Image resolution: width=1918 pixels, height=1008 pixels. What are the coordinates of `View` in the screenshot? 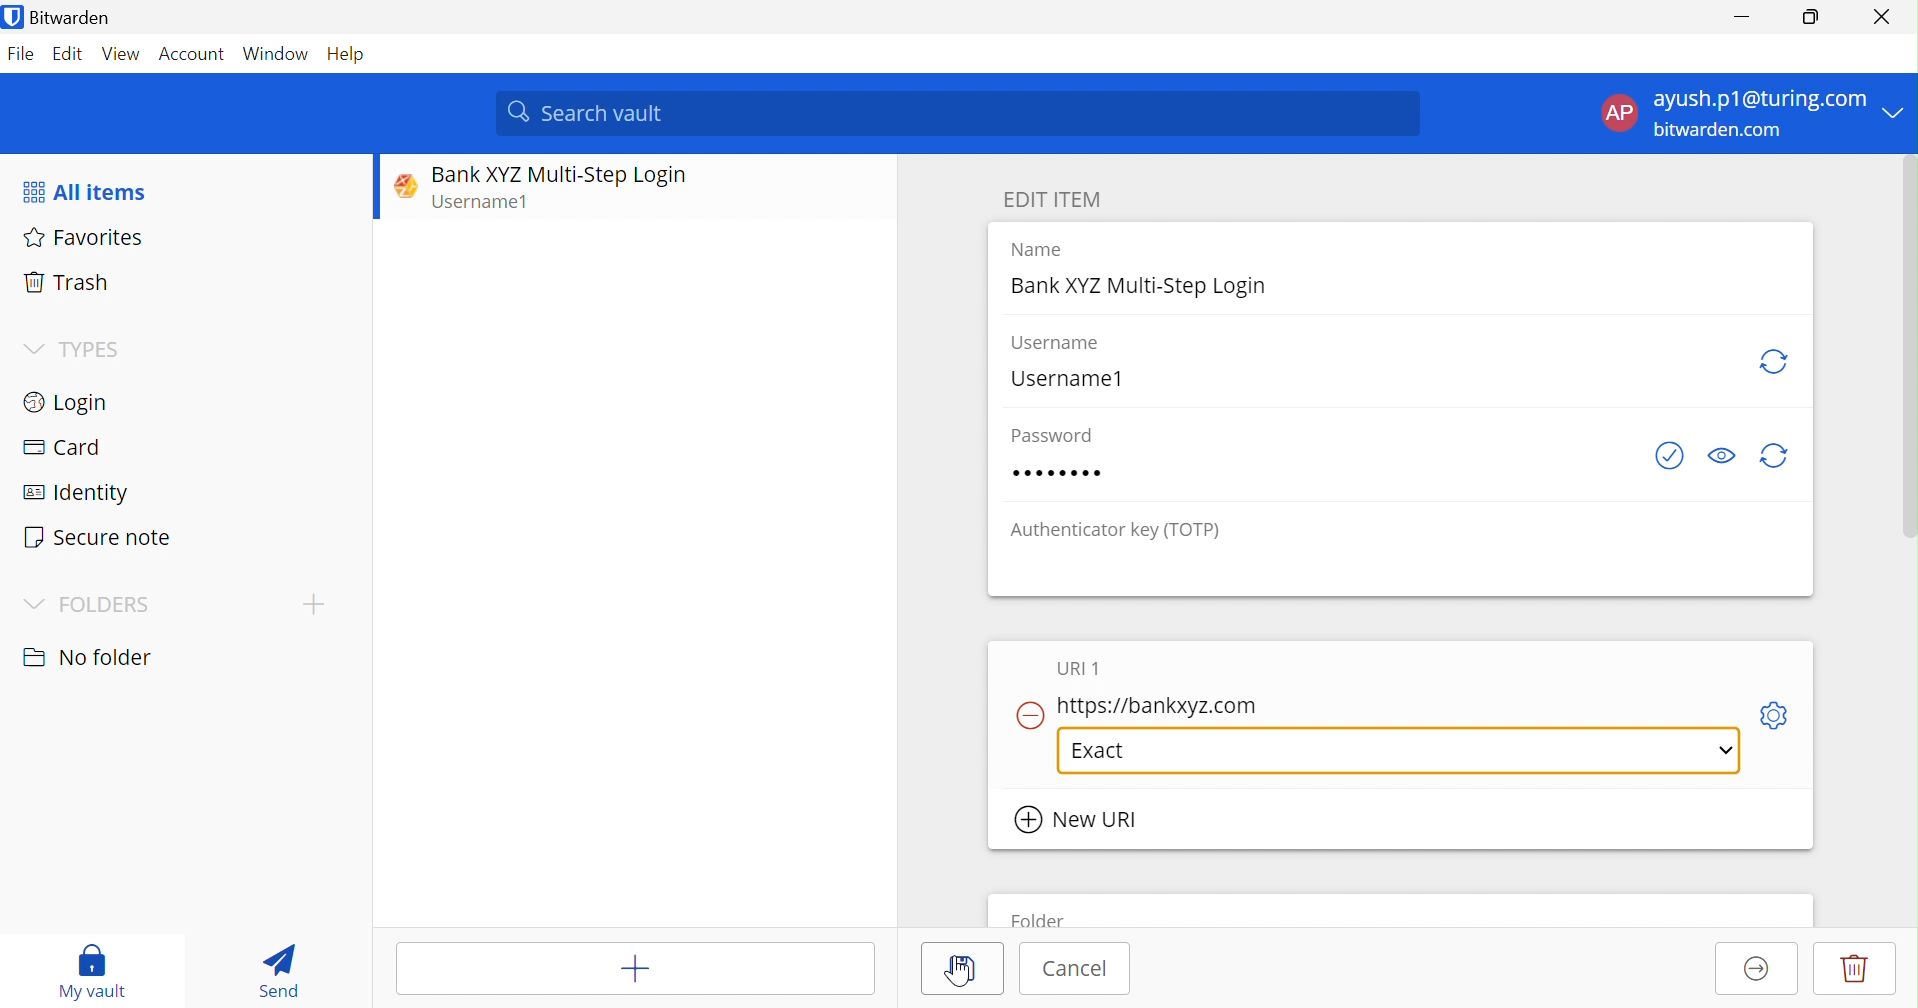 It's located at (122, 54).